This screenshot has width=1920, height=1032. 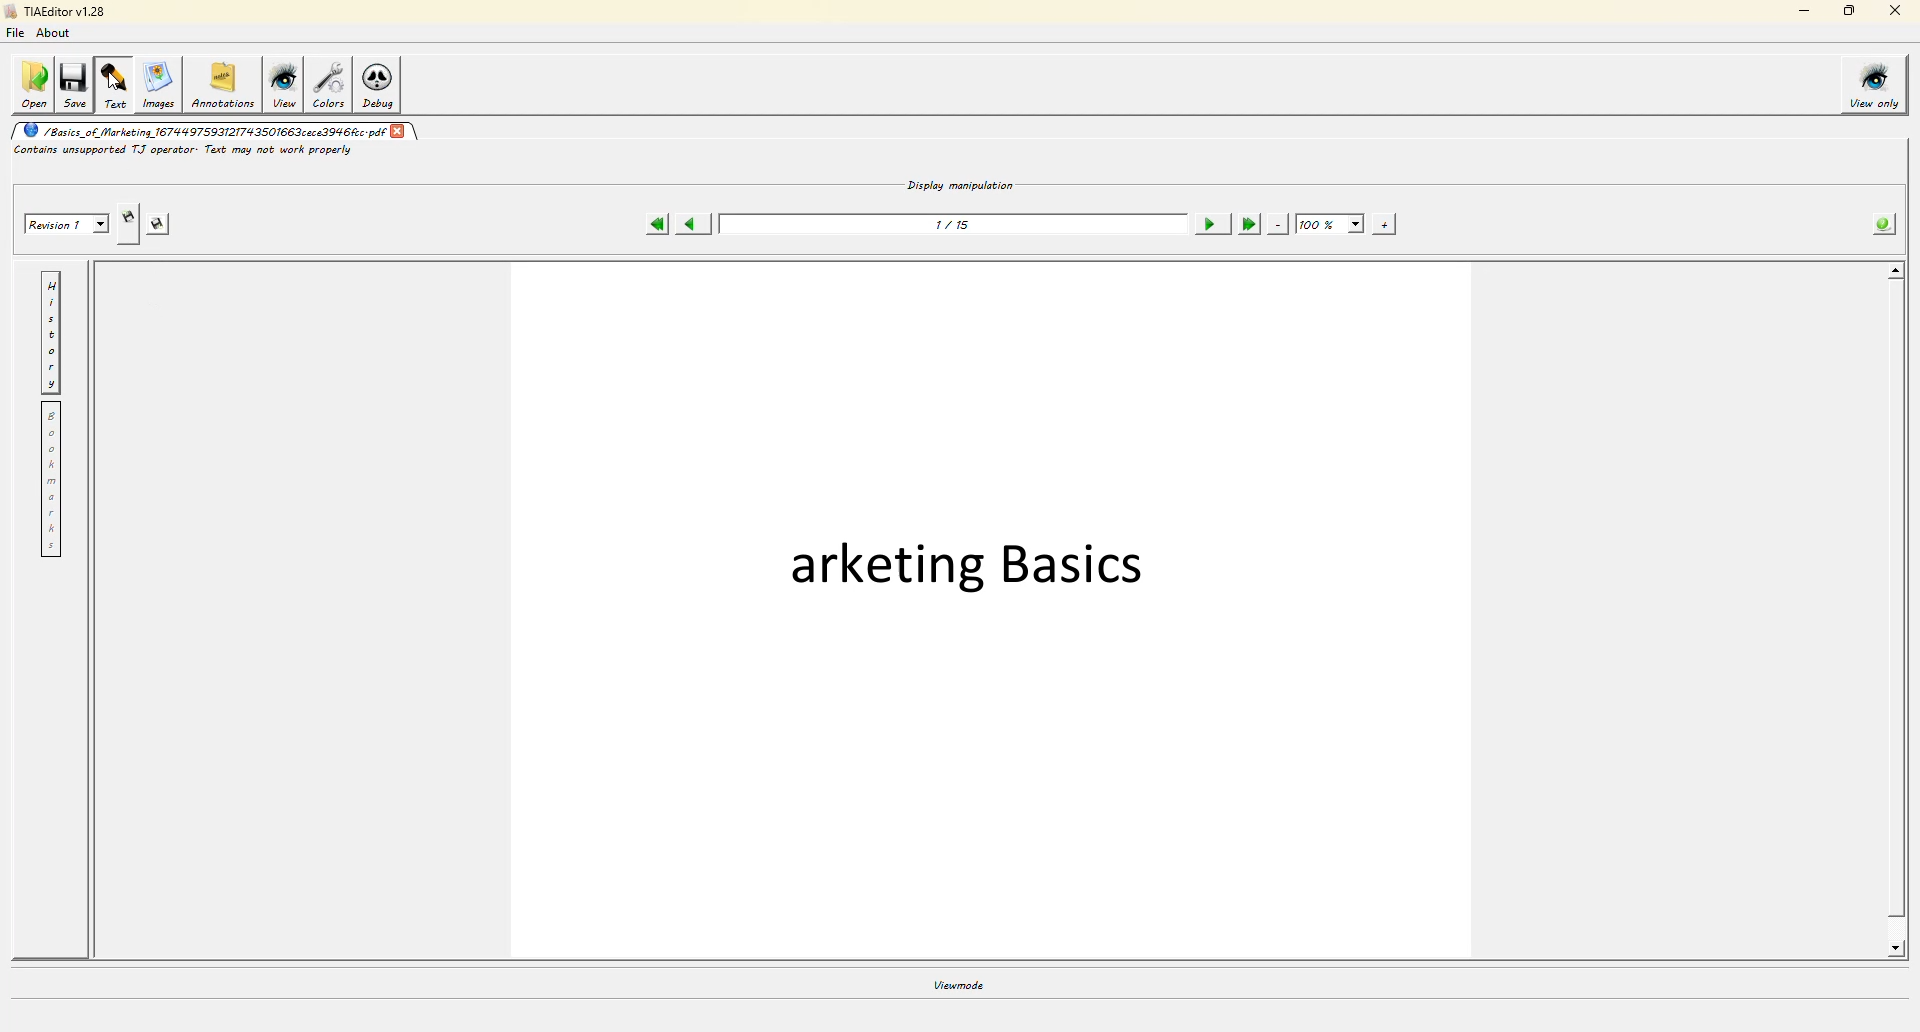 What do you see at coordinates (223, 82) in the screenshot?
I see `annotations` at bounding box center [223, 82].